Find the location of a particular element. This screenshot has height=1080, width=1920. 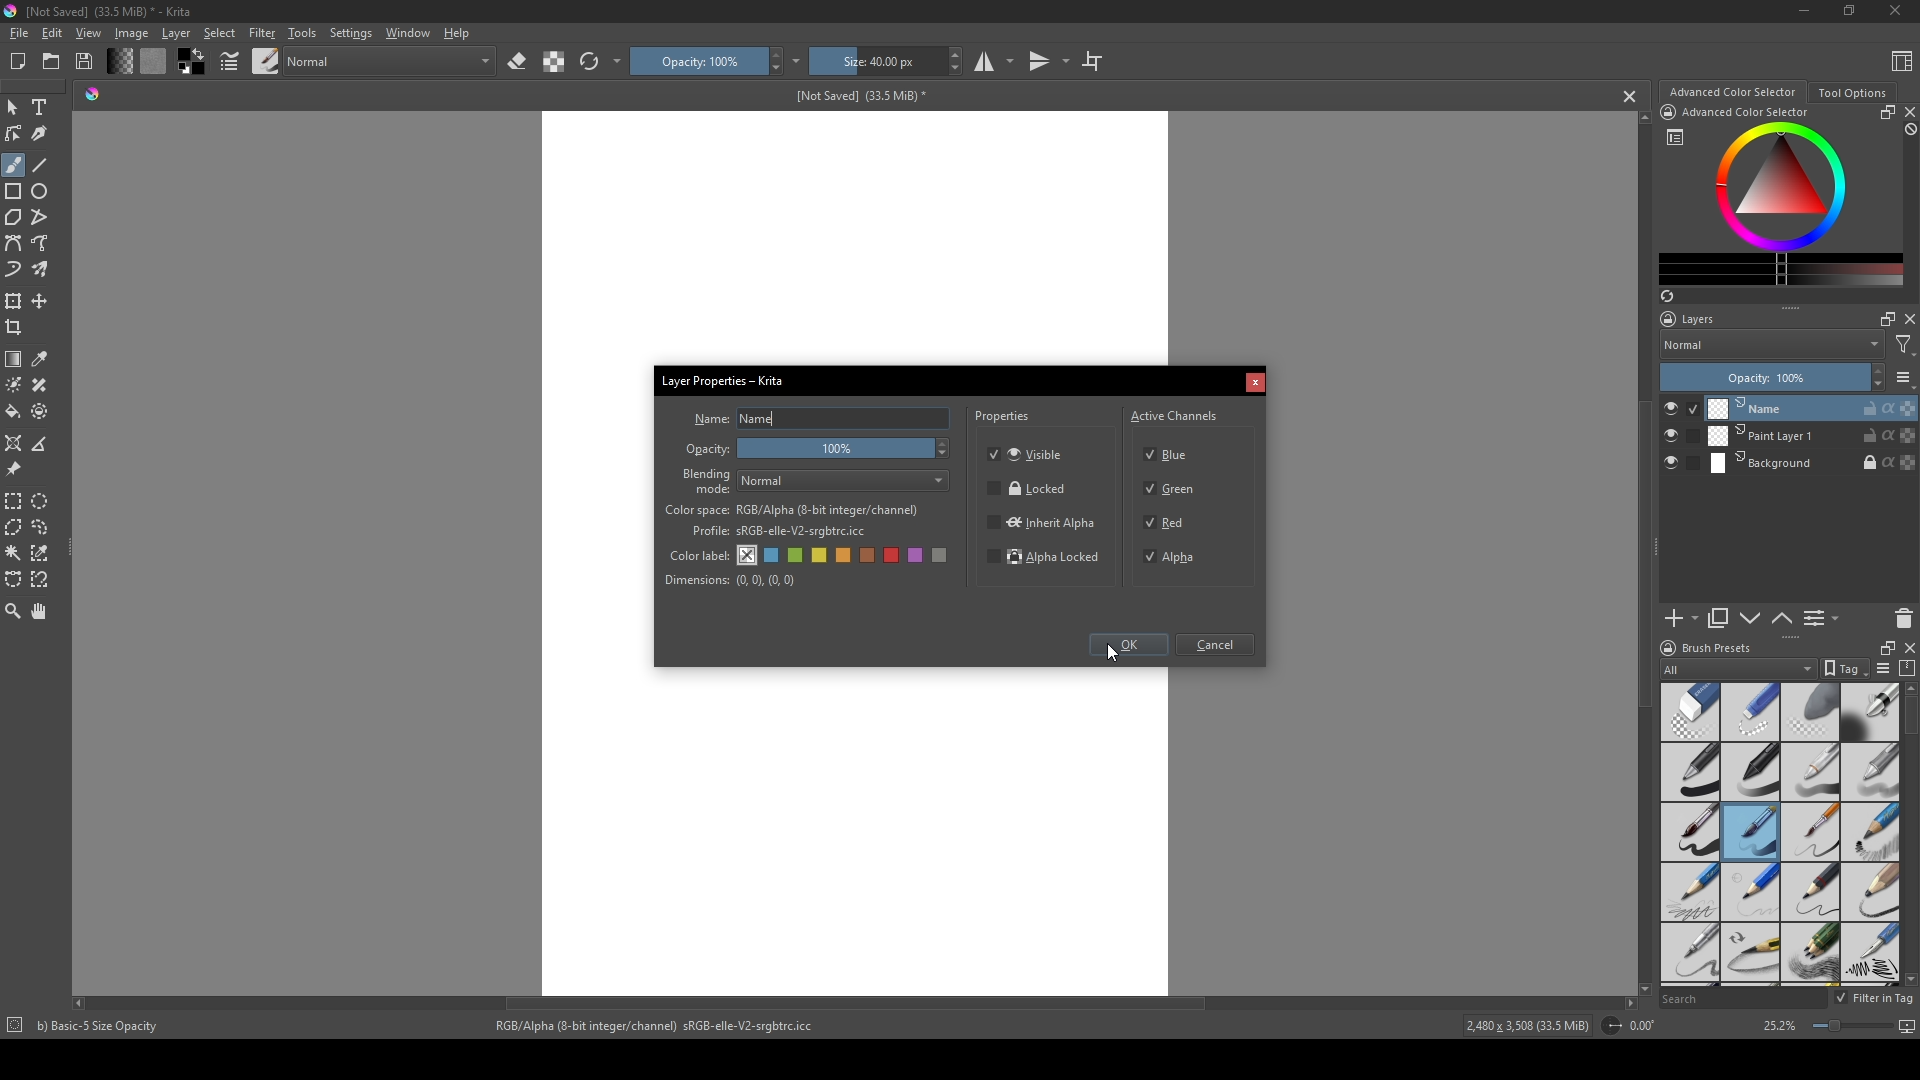

25.2% is located at coordinates (1778, 1027).